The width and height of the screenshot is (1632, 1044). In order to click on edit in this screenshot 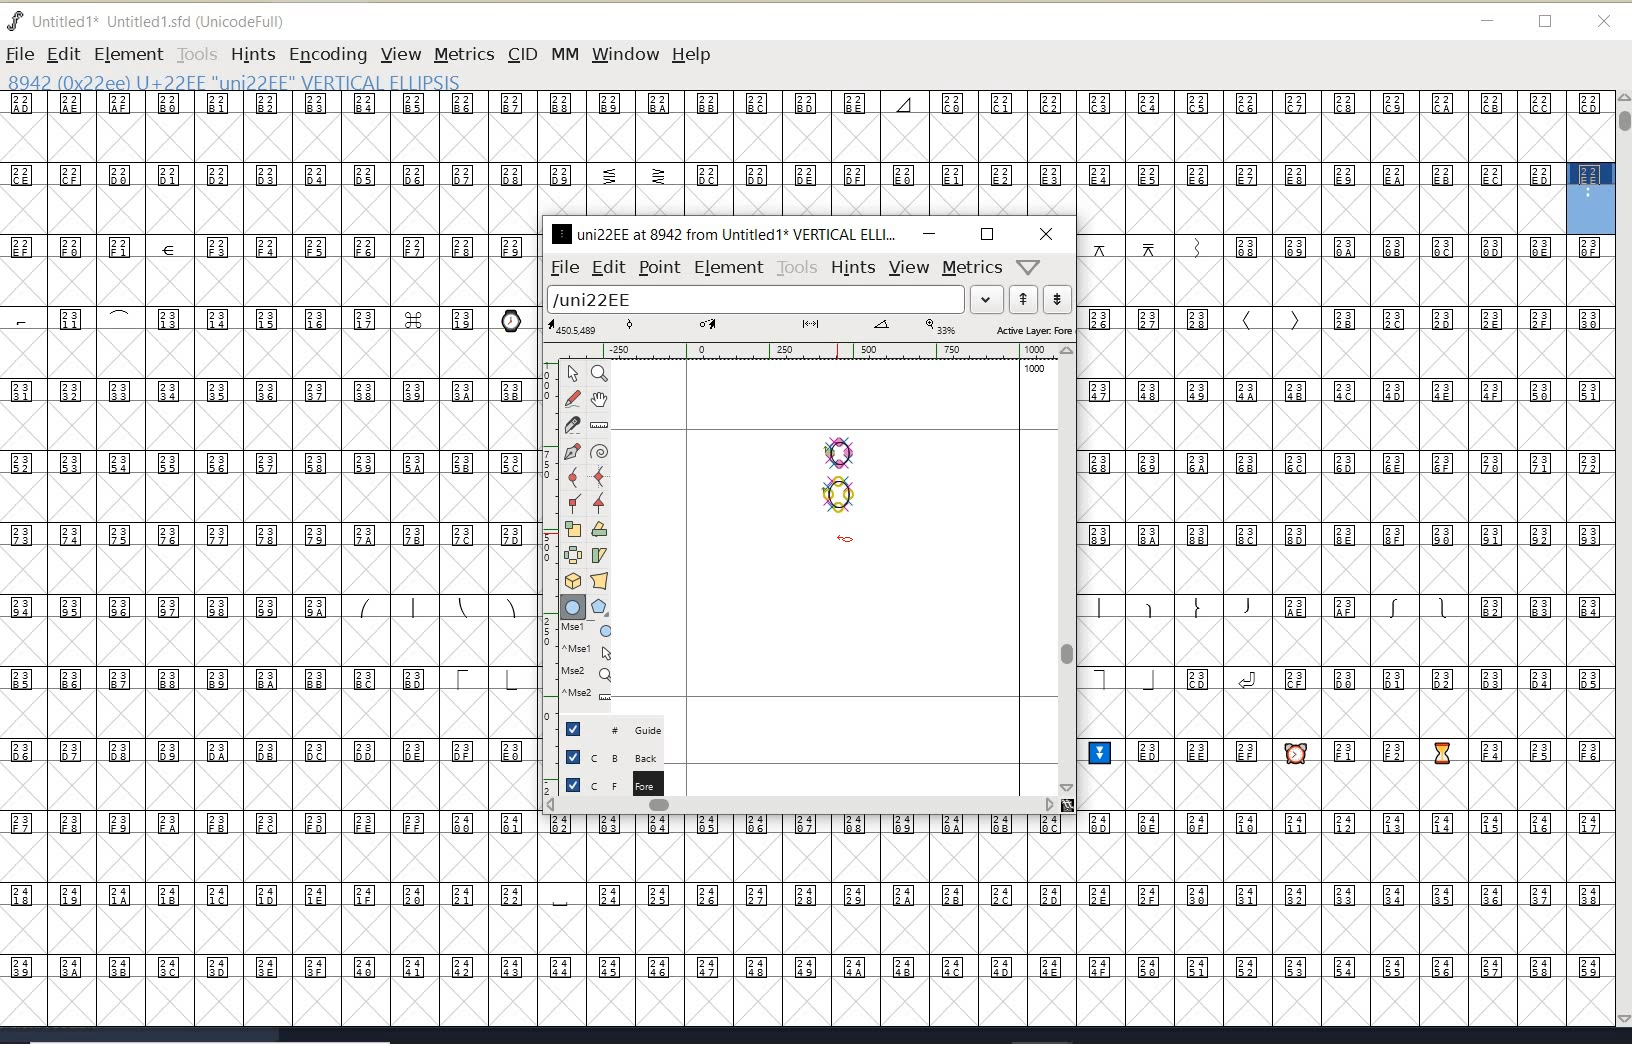, I will do `click(607, 266)`.